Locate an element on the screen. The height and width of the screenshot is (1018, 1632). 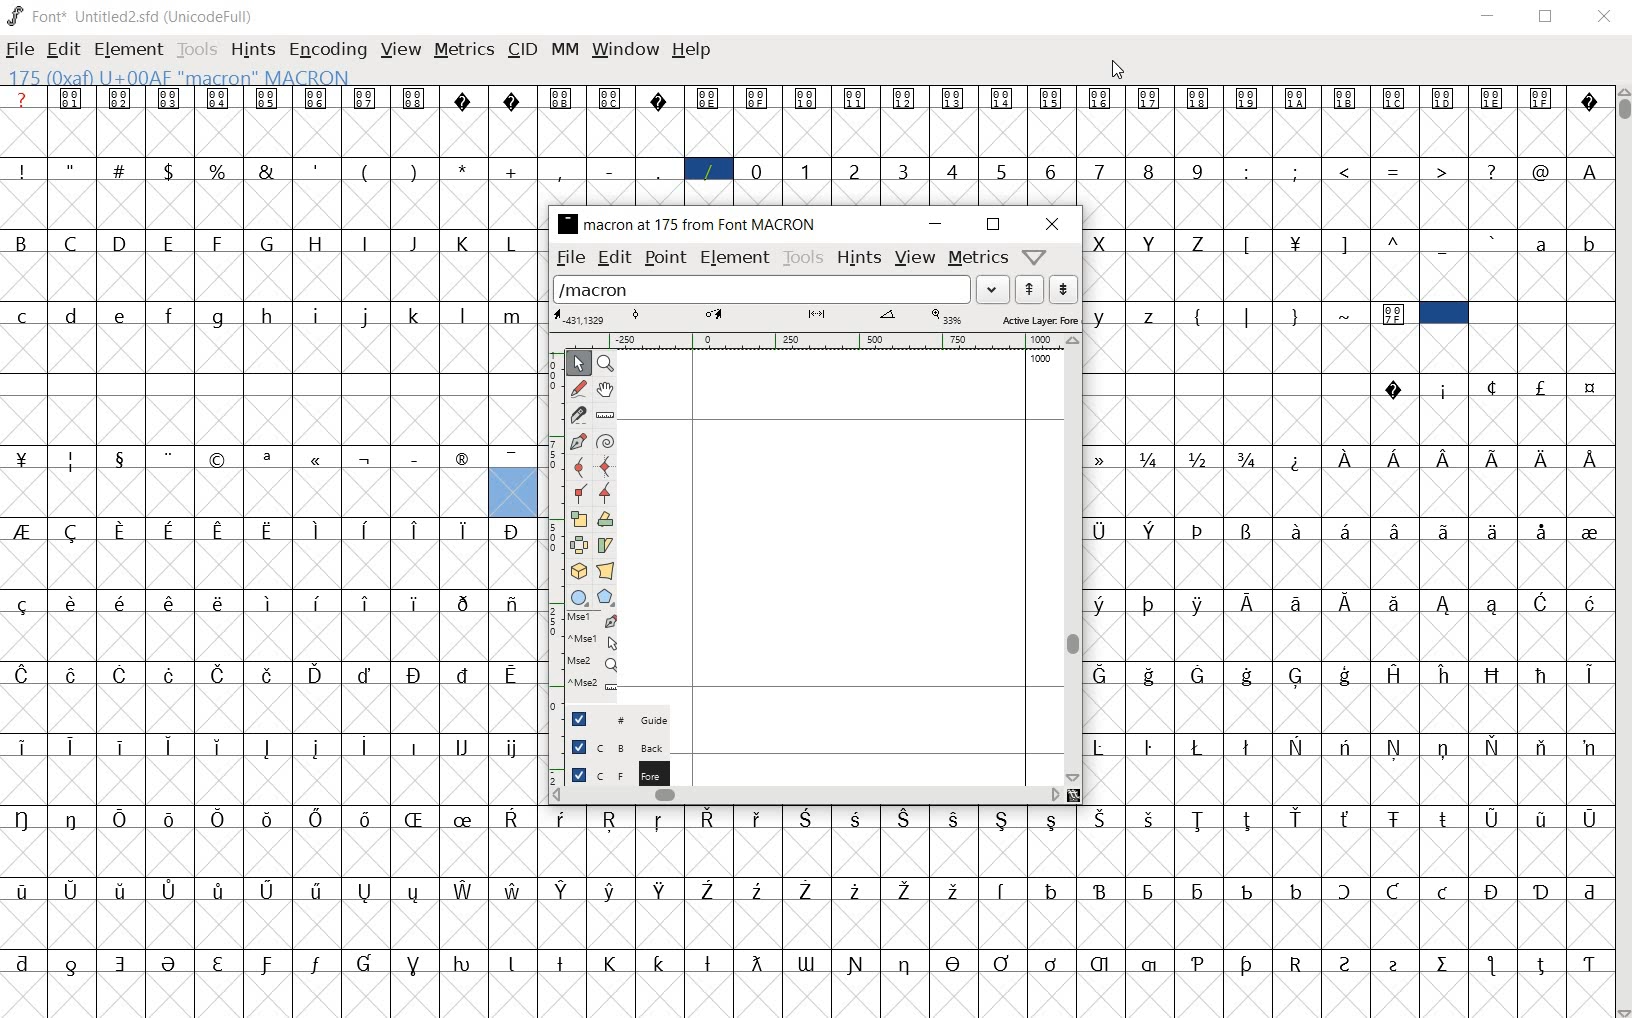
Symbol is located at coordinates (1050, 818).